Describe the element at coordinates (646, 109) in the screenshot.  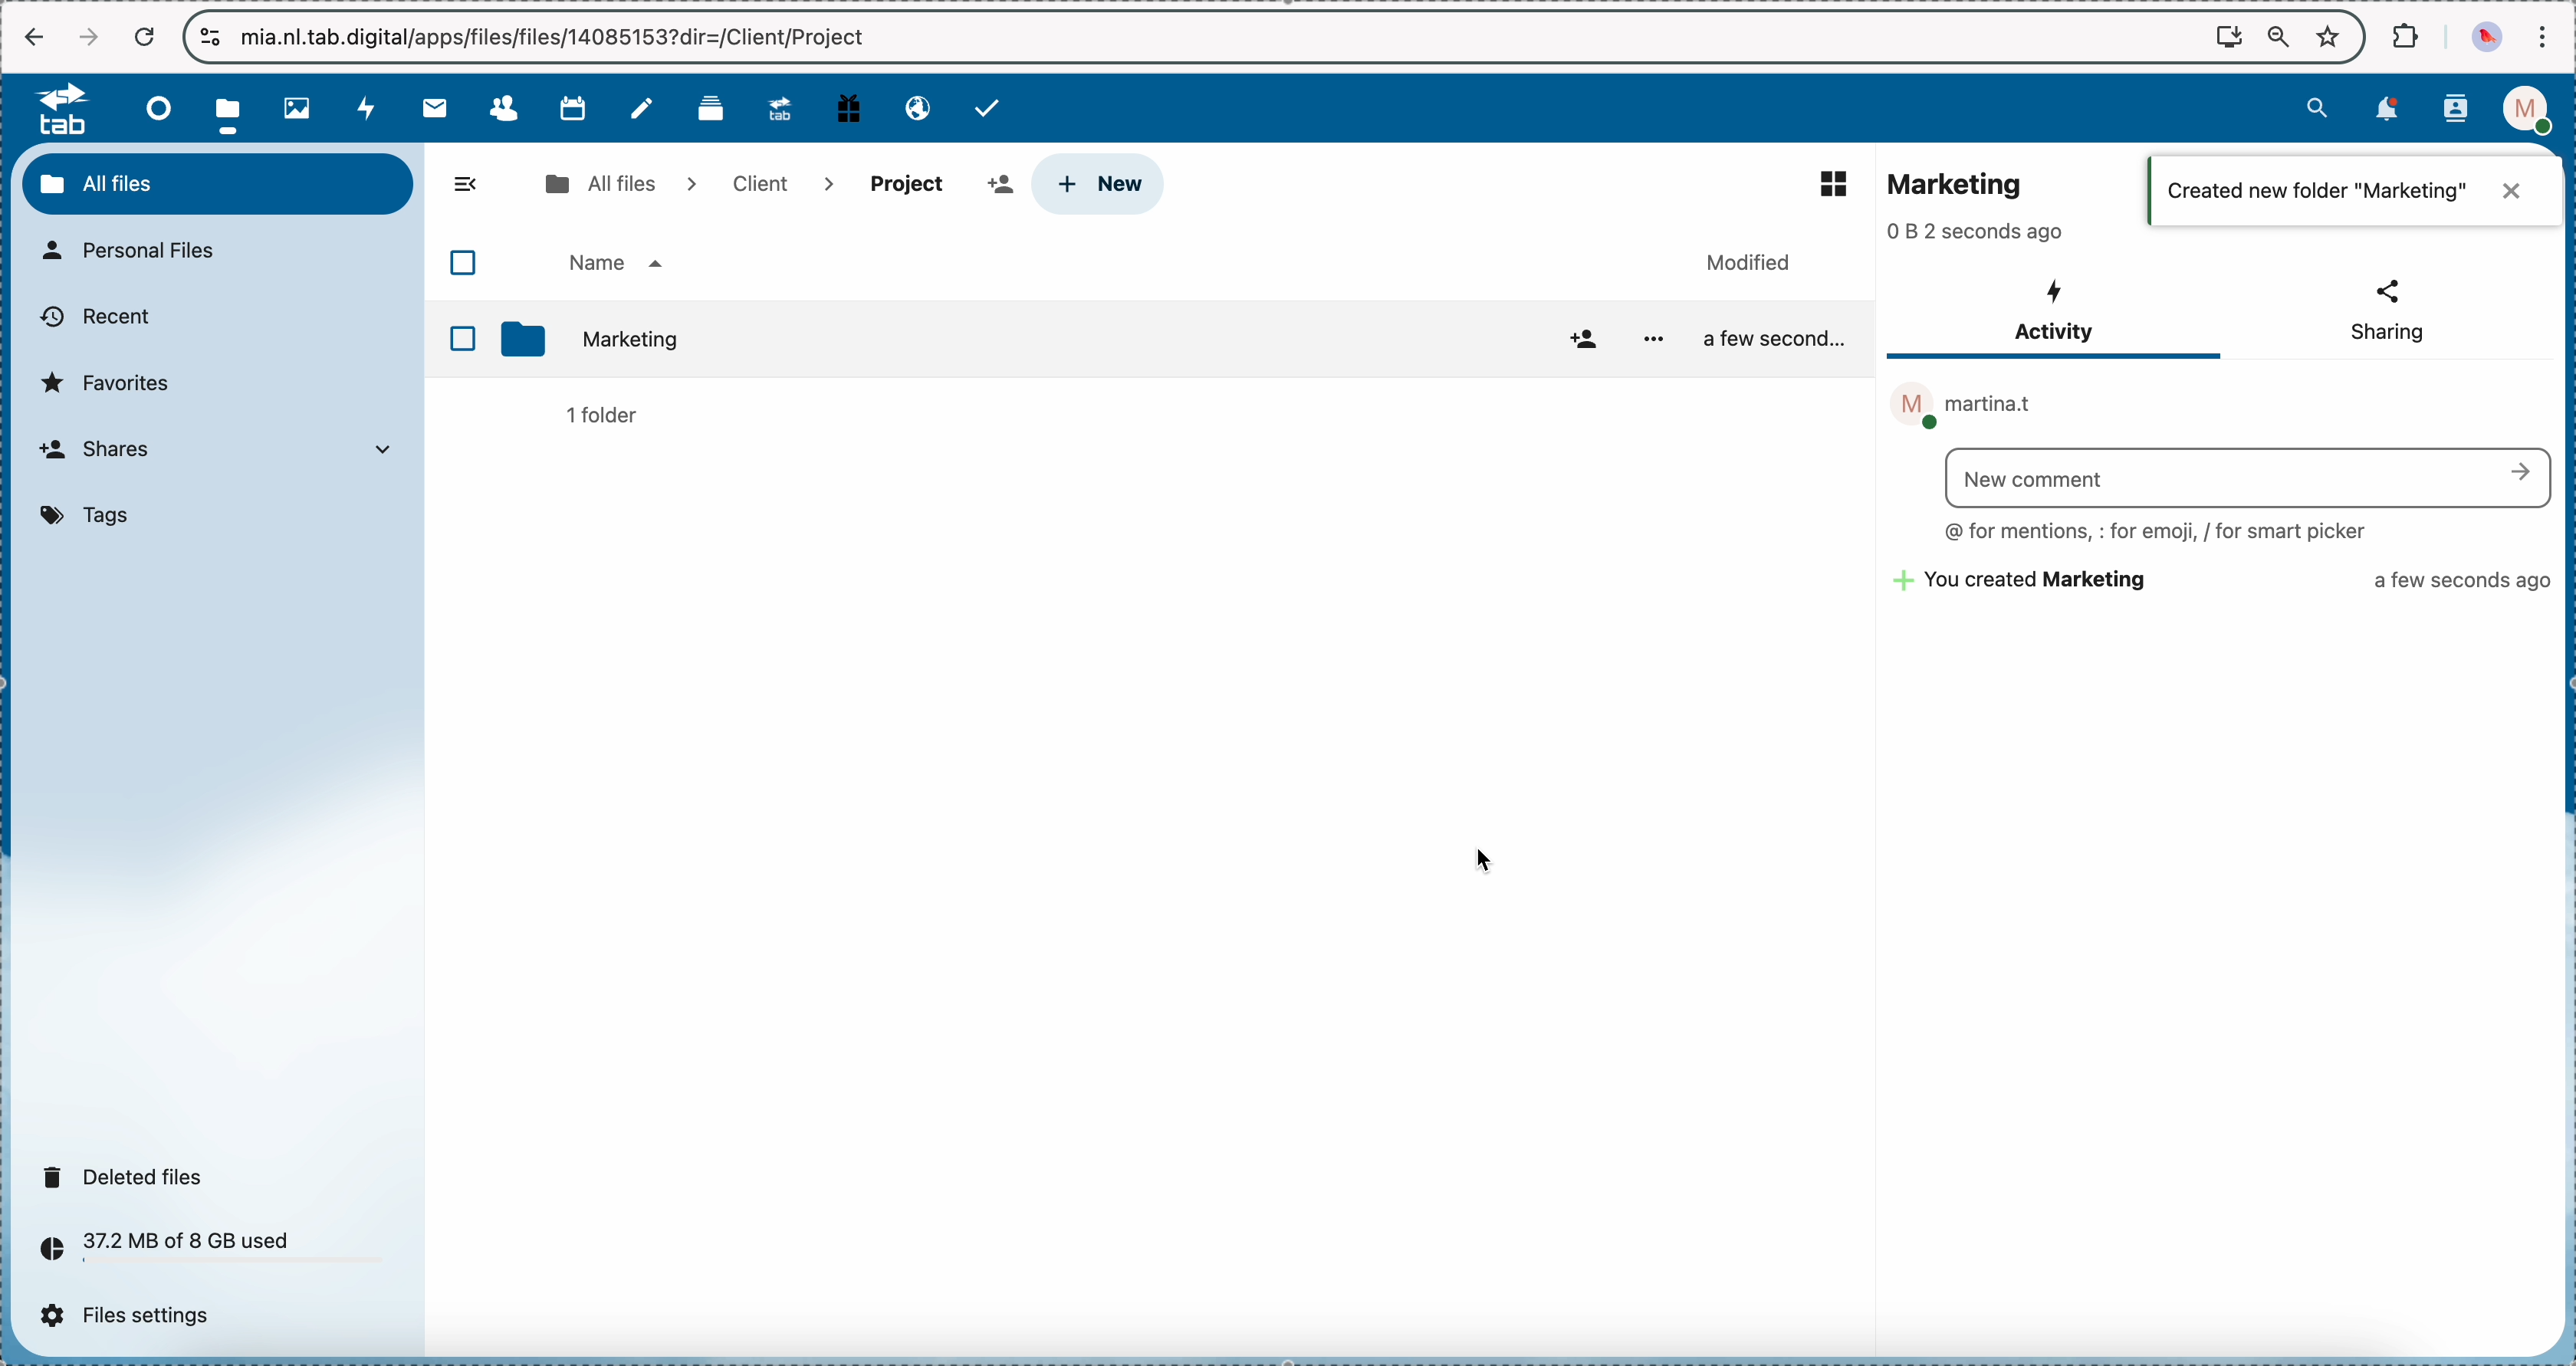
I see `notes` at that location.